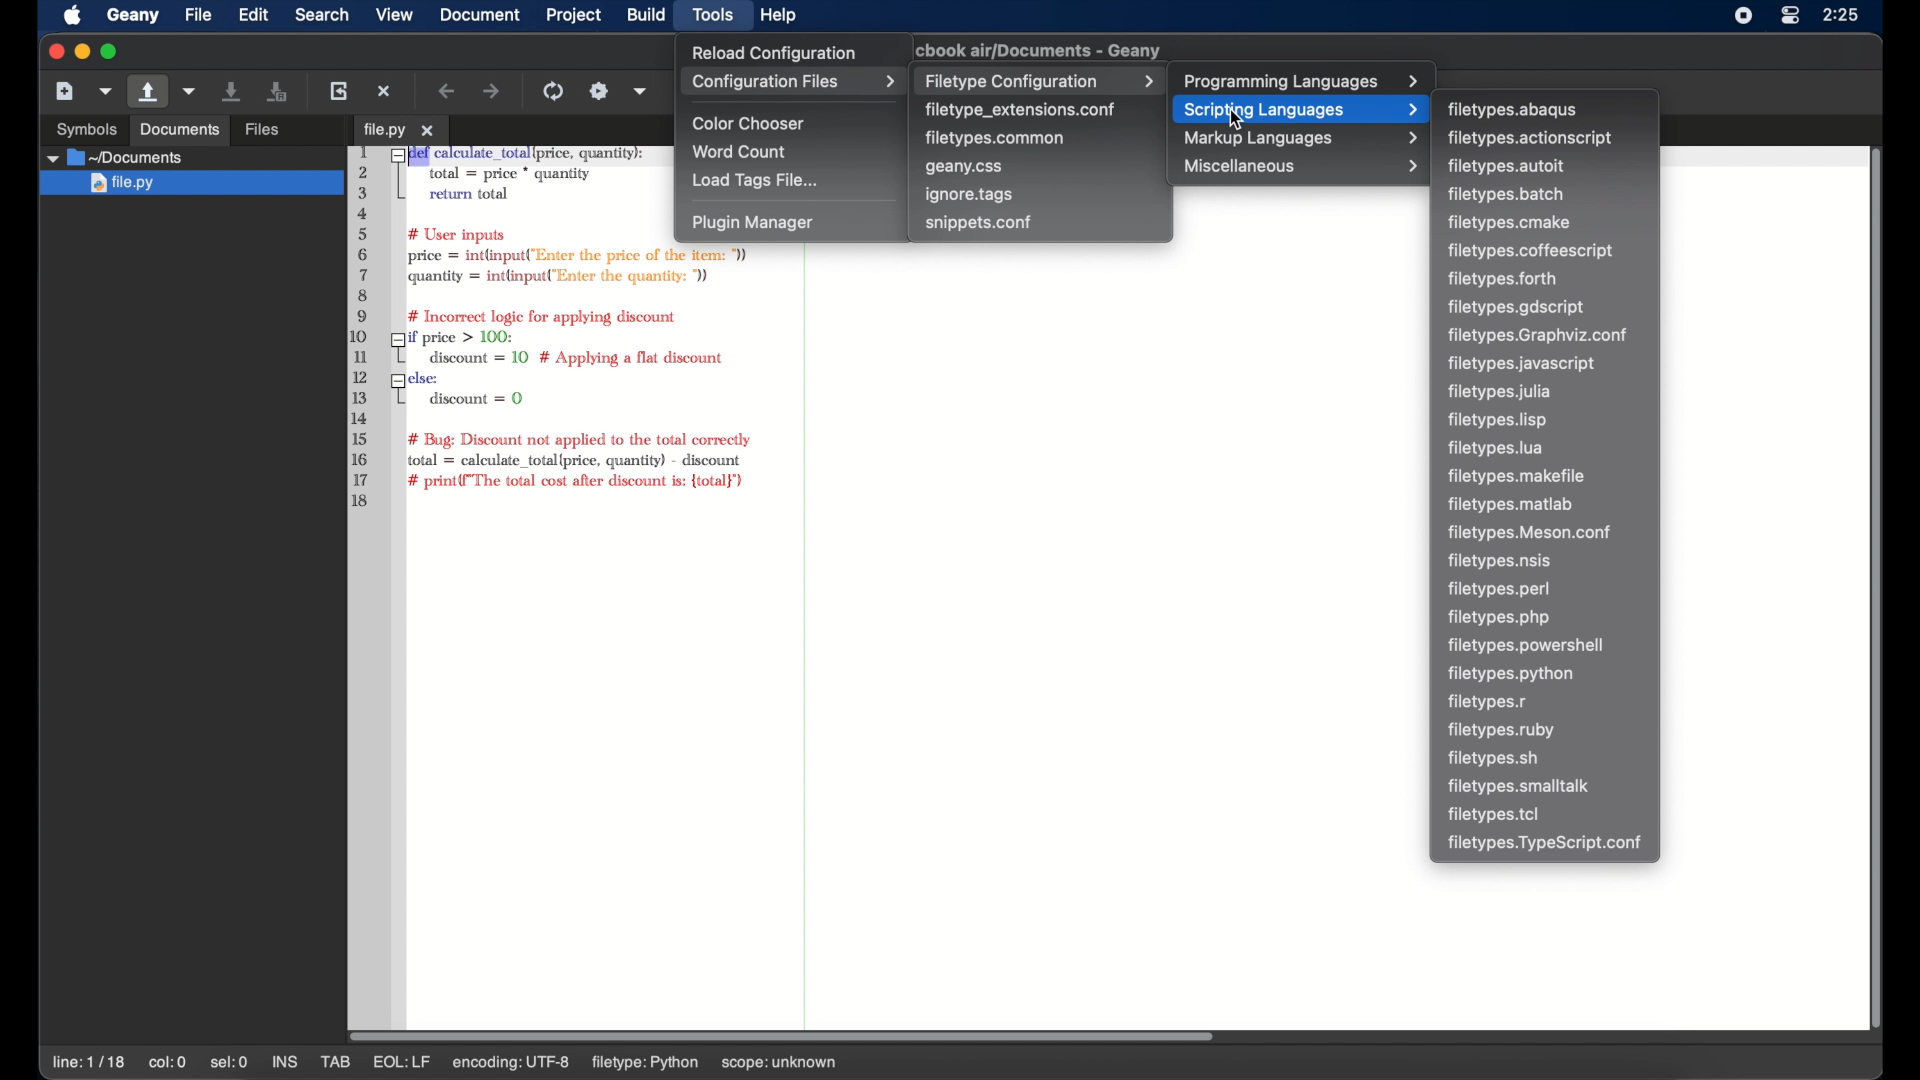 The width and height of the screenshot is (1920, 1080). What do you see at coordinates (1744, 15) in the screenshot?
I see `screen recorder icon` at bounding box center [1744, 15].